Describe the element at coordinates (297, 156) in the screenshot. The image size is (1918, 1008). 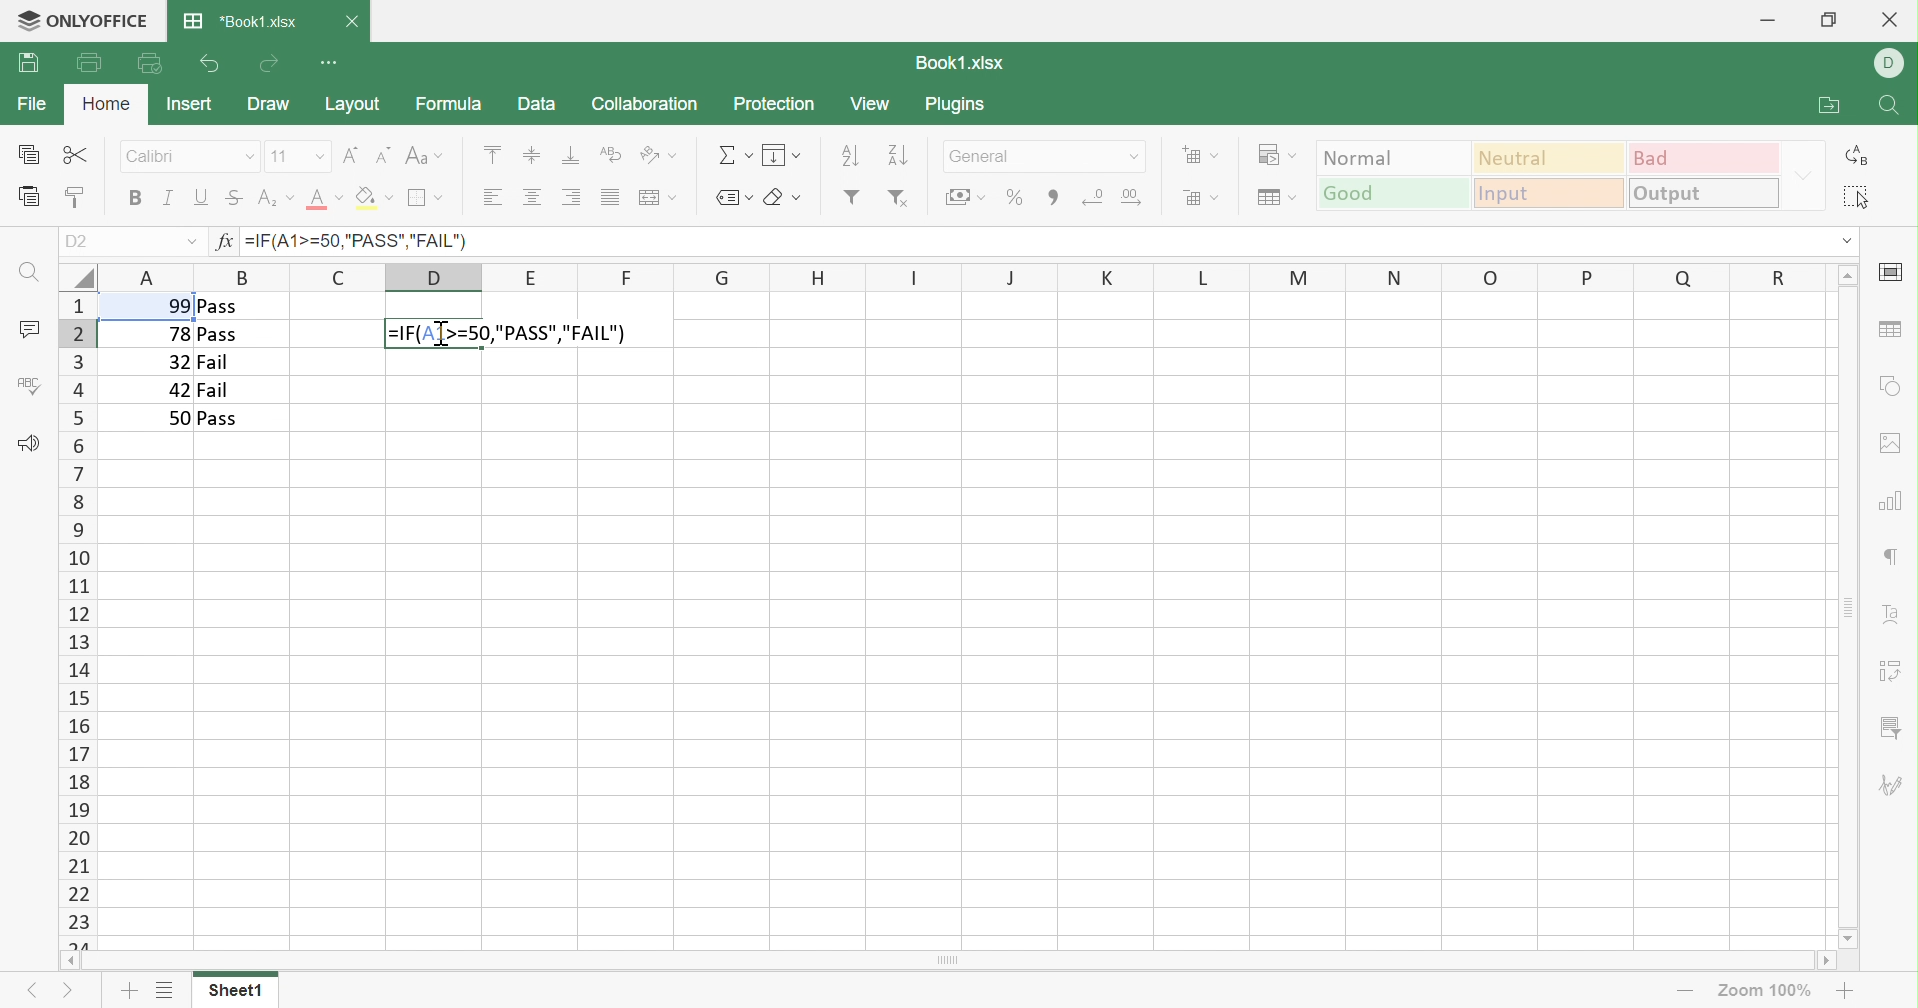
I see `Font size` at that location.